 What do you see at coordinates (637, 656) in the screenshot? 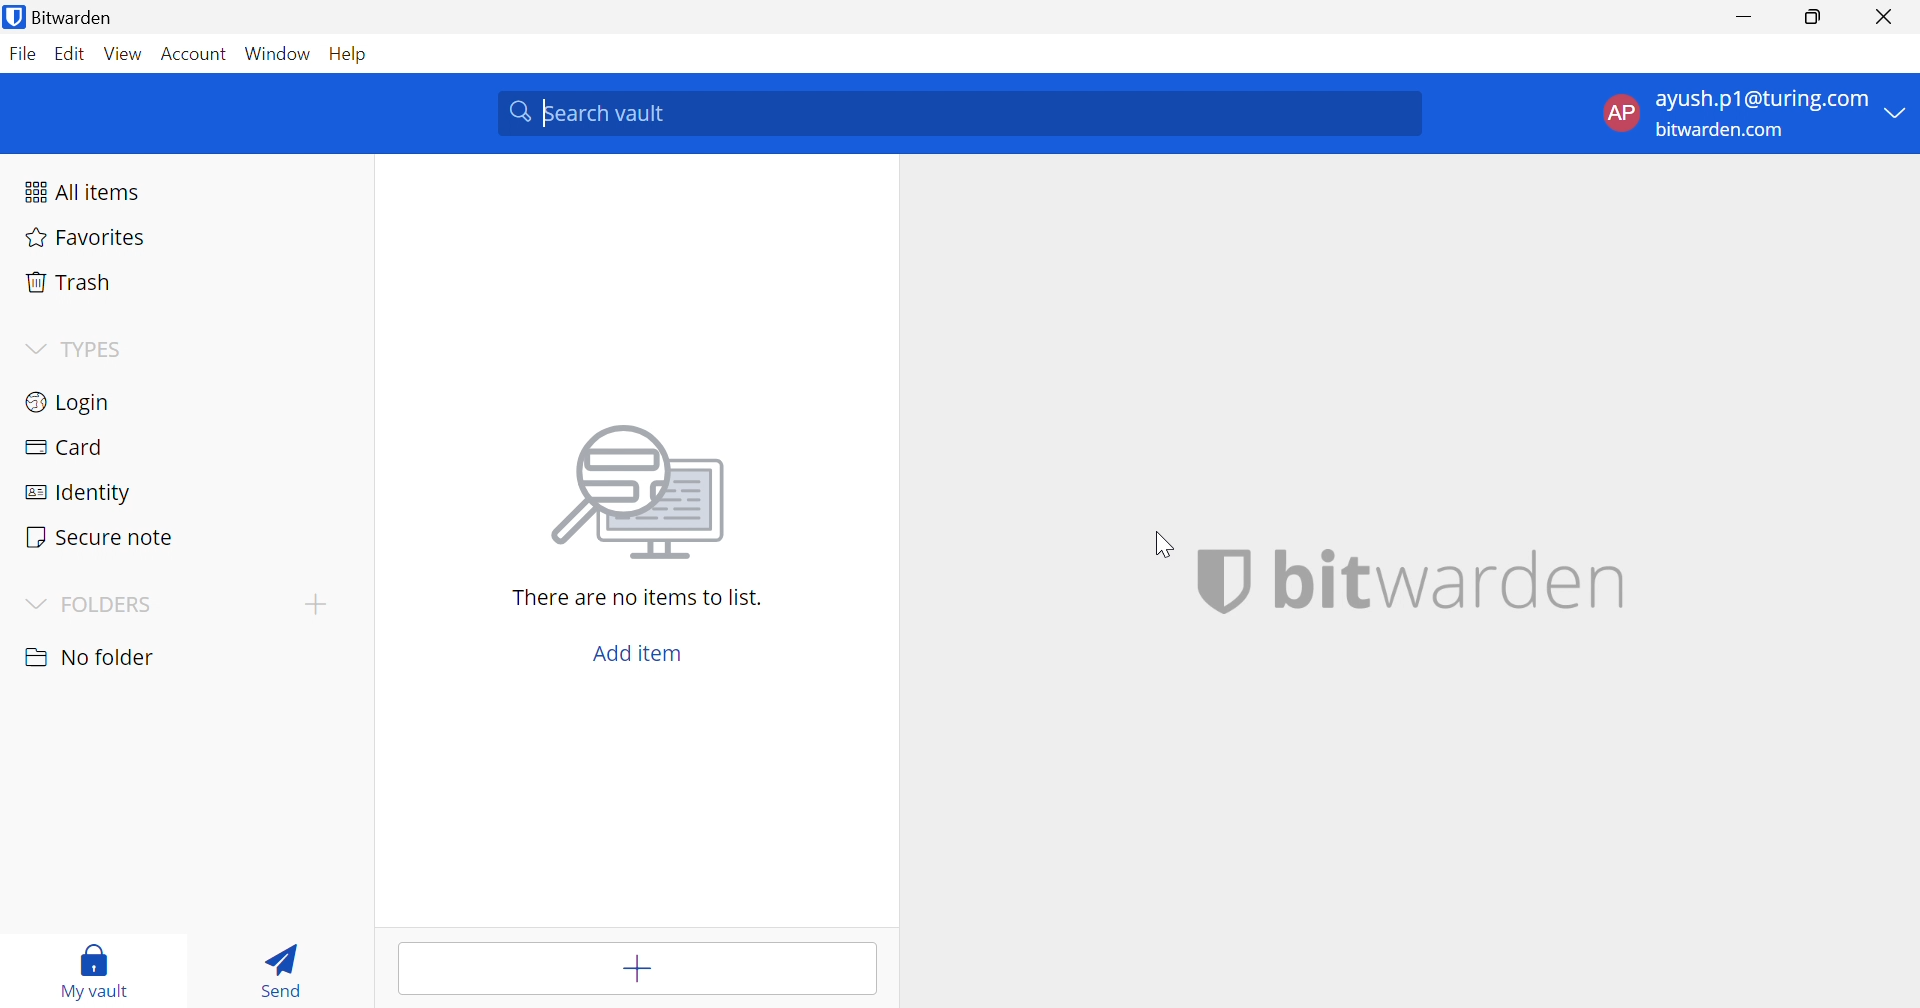
I see `Add item` at bounding box center [637, 656].